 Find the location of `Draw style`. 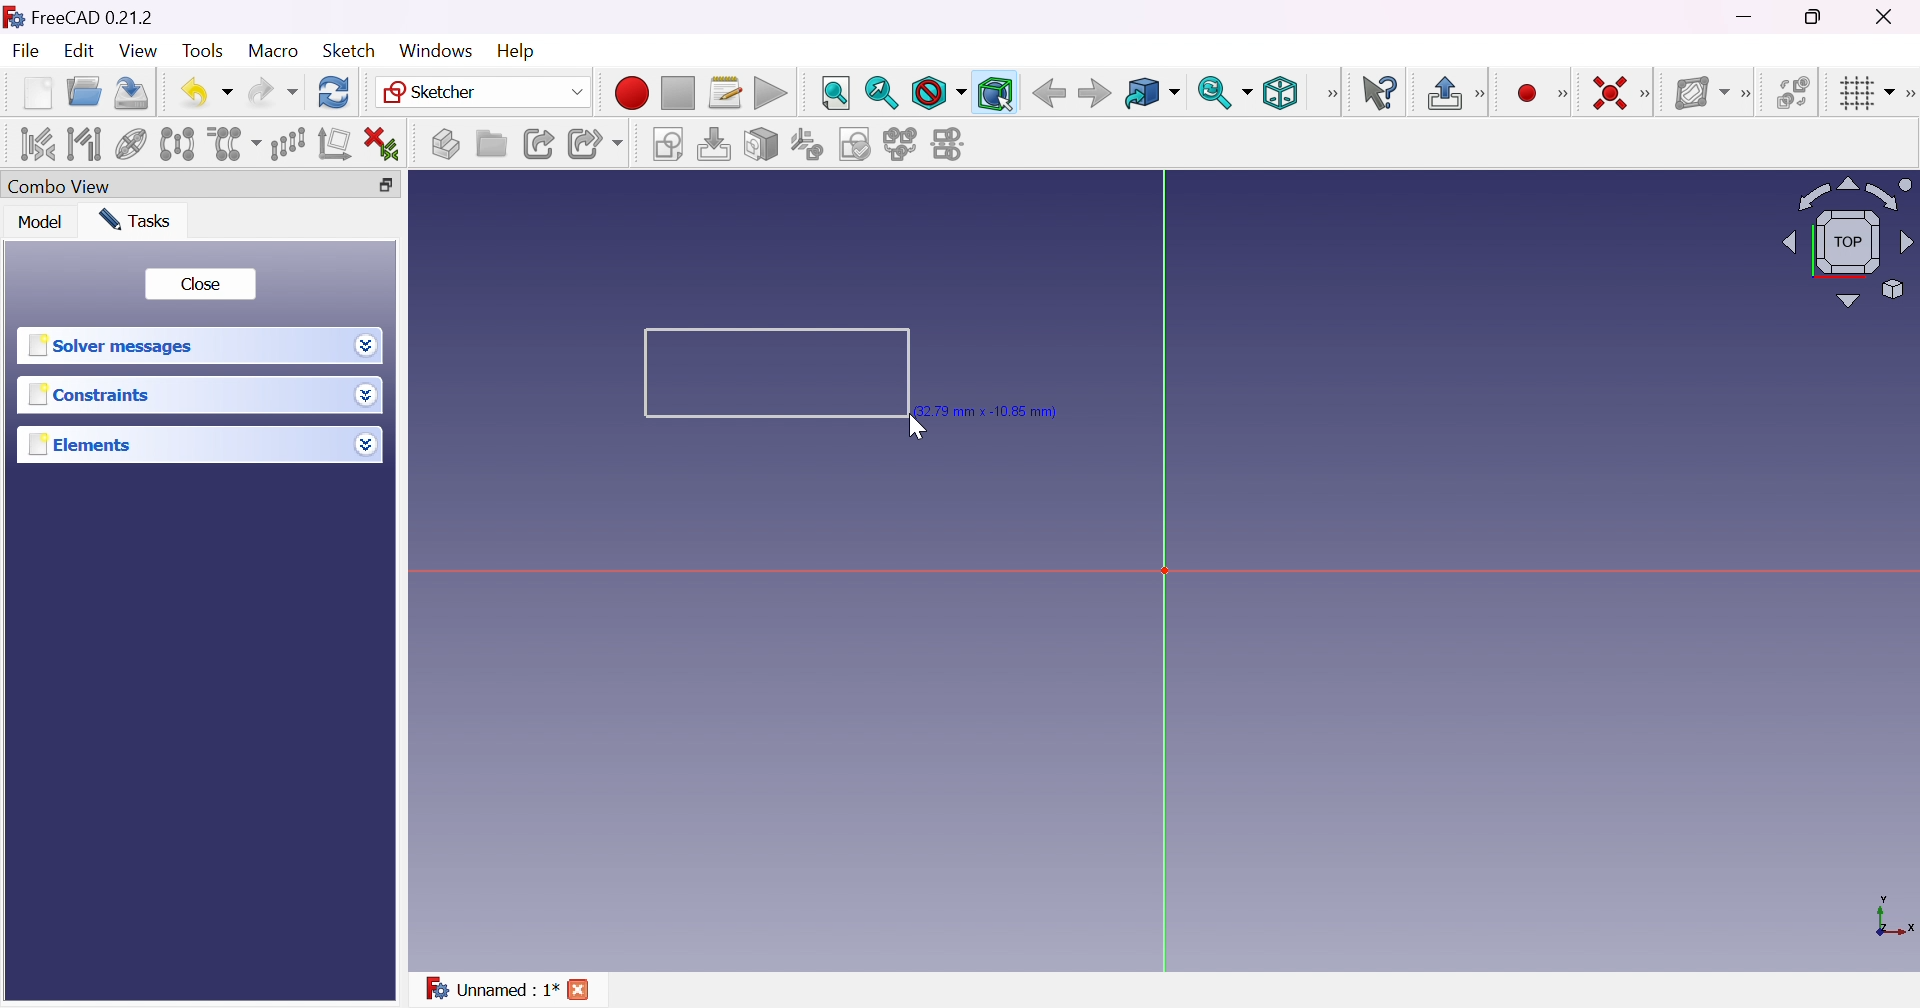

Draw style is located at coordinates (937, 93).